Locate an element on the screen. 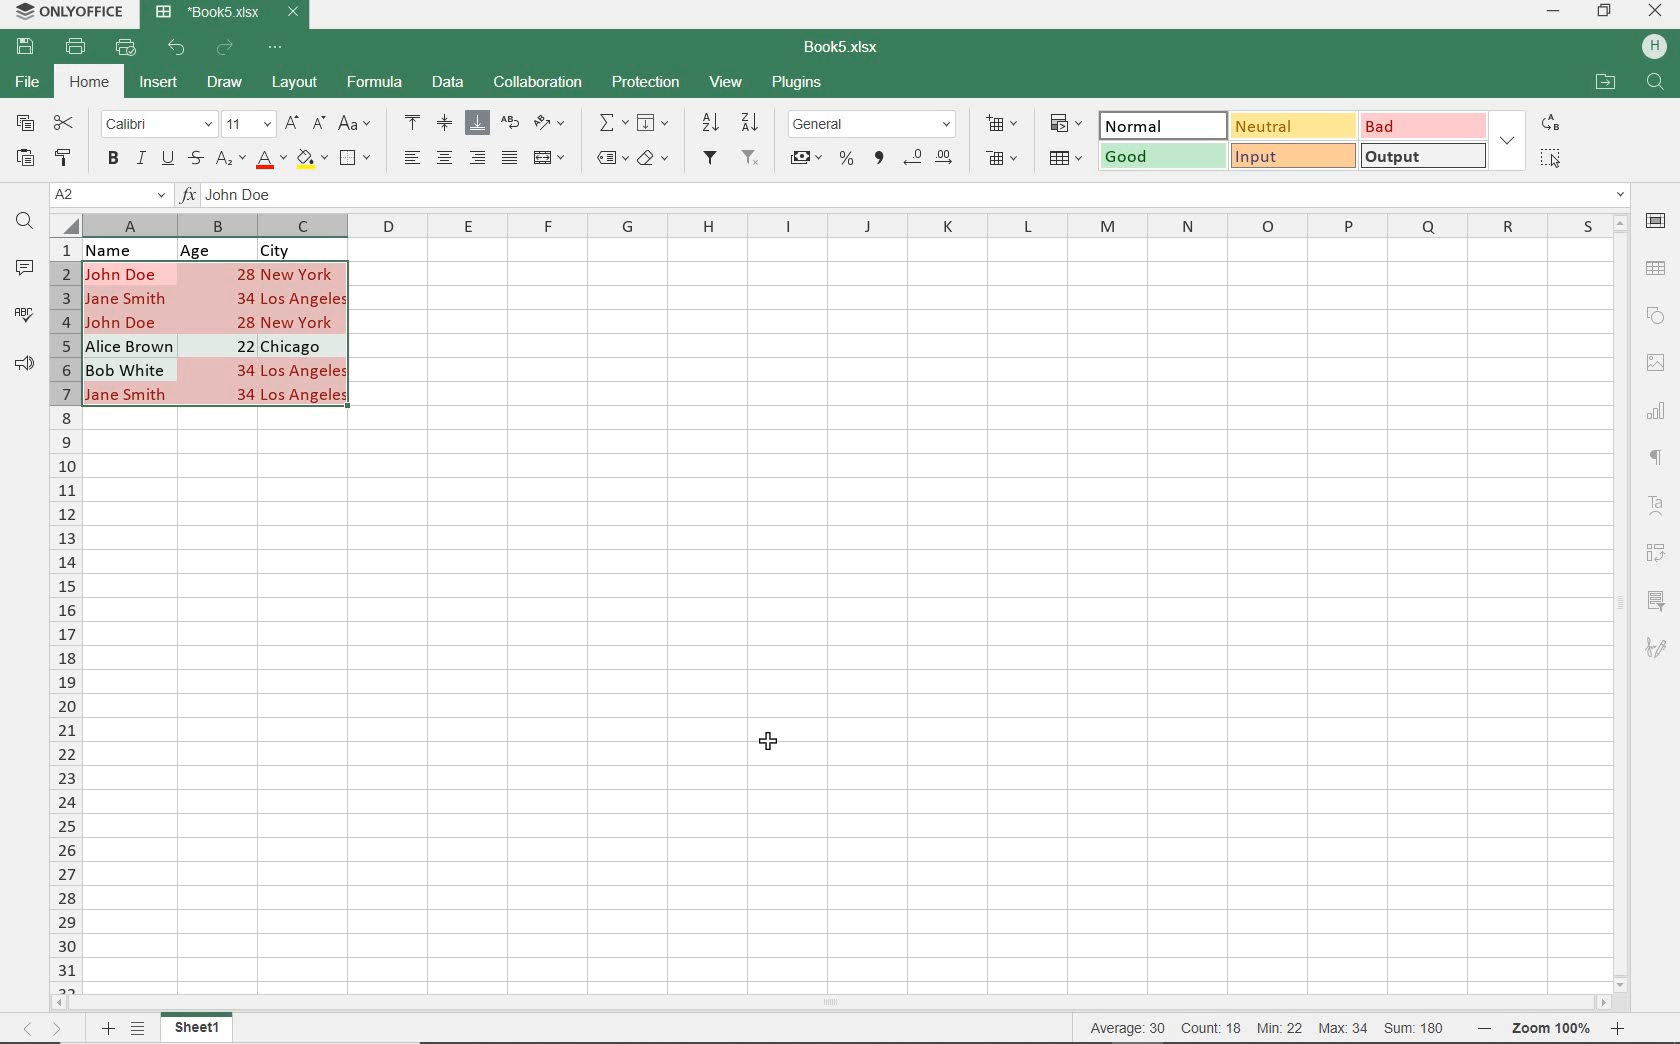 This screenshot has width=1680, height=1044. COPY STYLE is located at coordinates (64, 155).